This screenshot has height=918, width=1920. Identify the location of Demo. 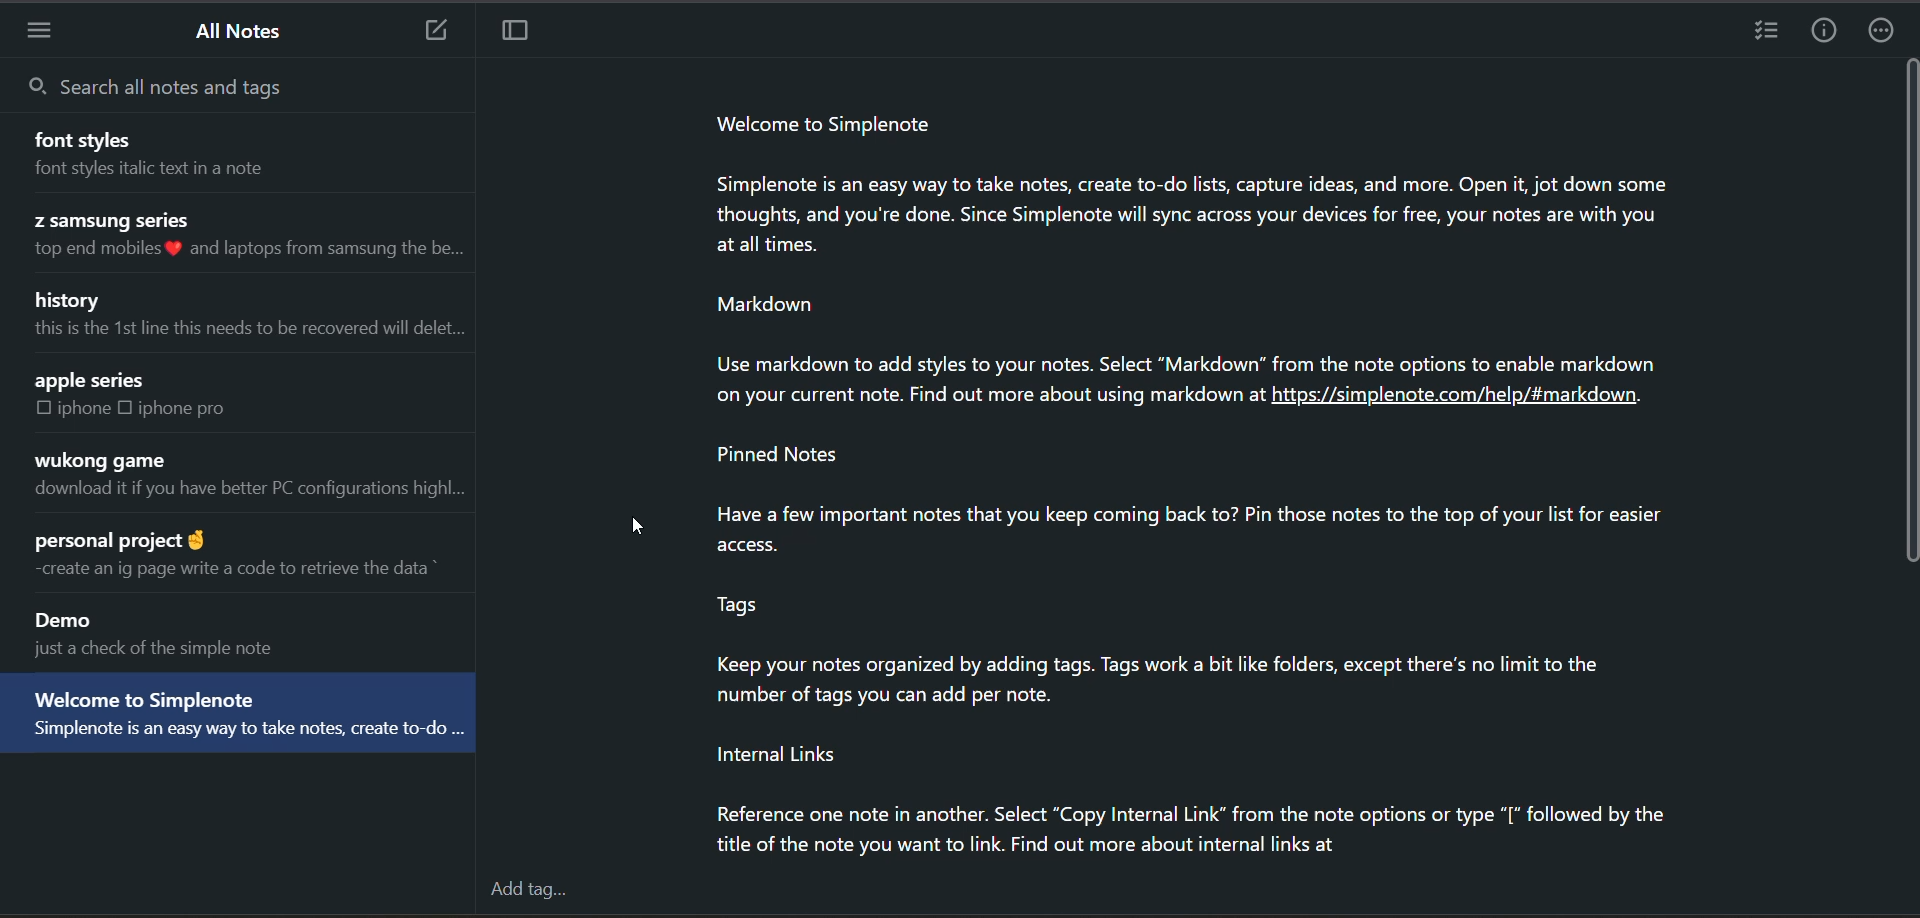
(65, 619).